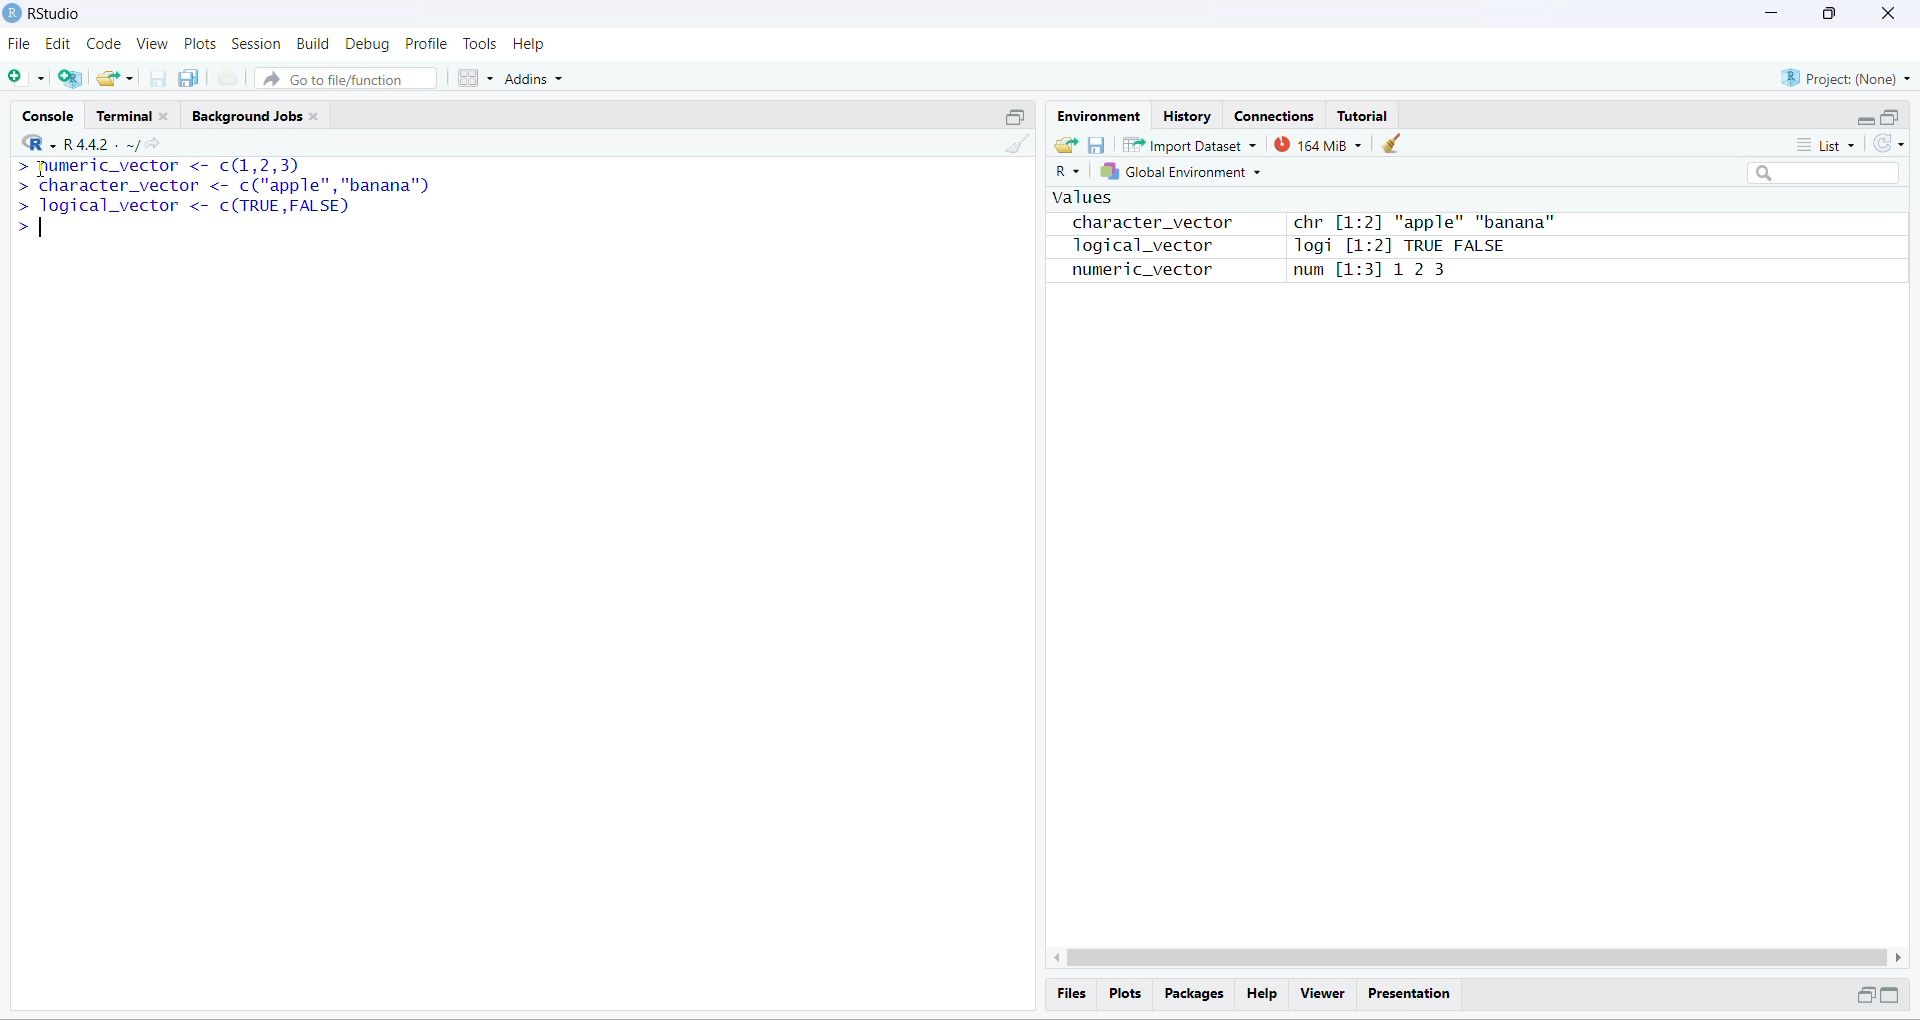 The height and width of the screenshot is (1020, 1920). What do you see at coordinates (534, 79) in the screenshot?
I see `Addins` at bounding box center [534, 79].